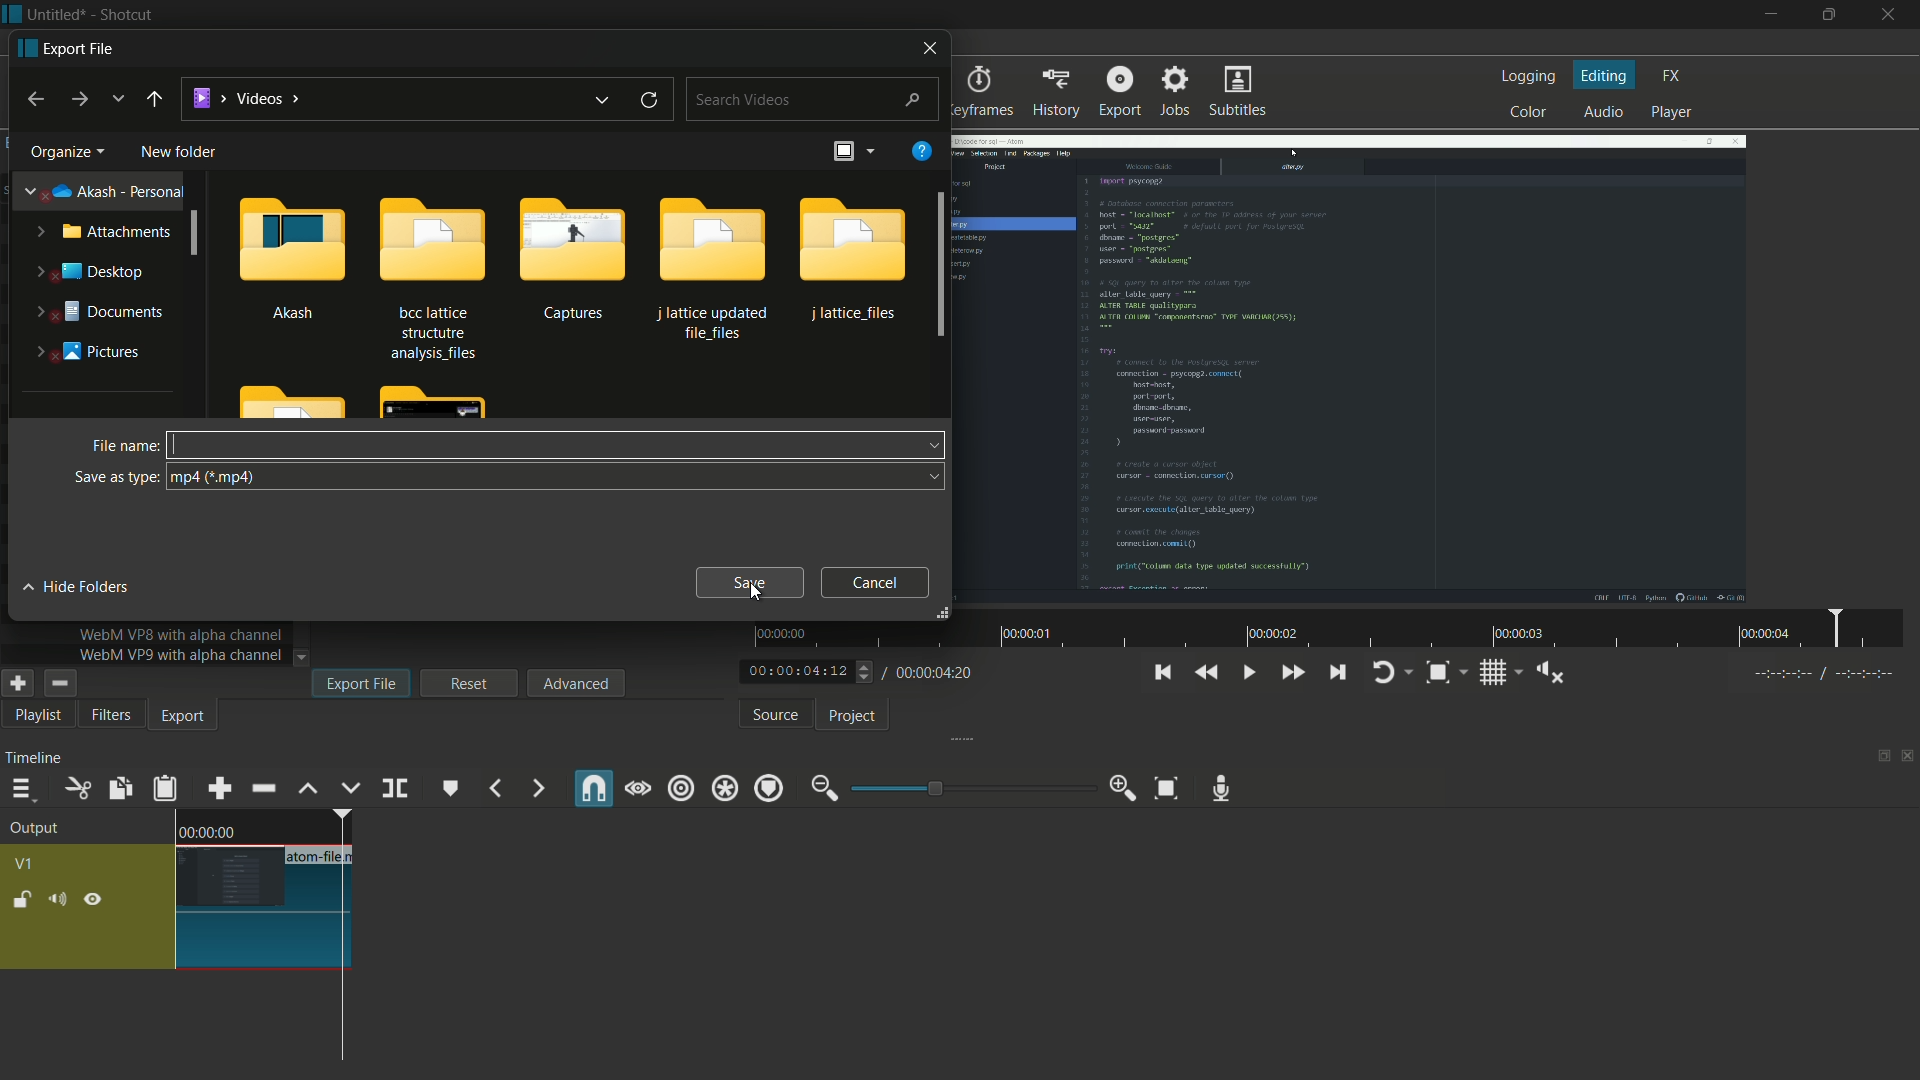 The height and width of the screenshot is (1080, 1920). What do you see at coordinates (59, 683) in the screenshot?
I see `remove selected preset` at bounding box center [59, 683].